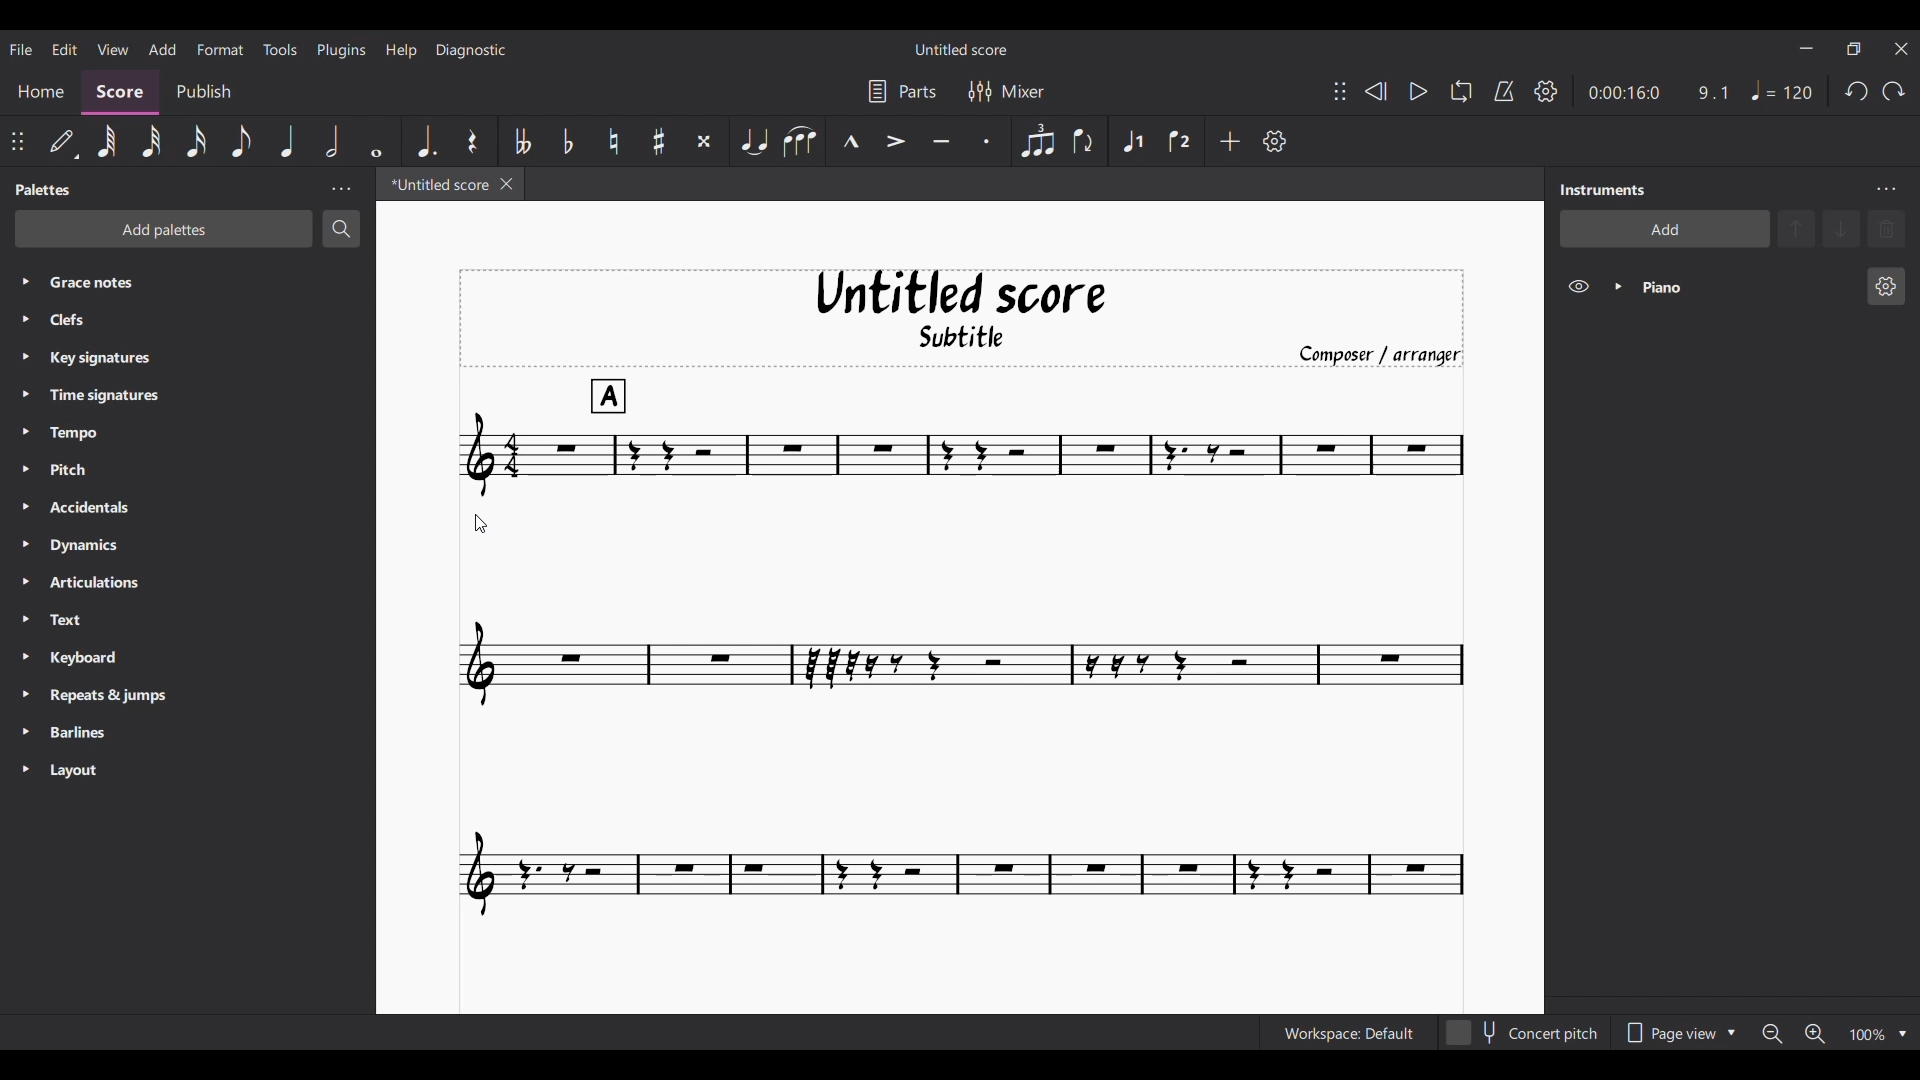  Describe the element at coordinates (112, 583) in the screenshot. I see `Articulations` at that location.